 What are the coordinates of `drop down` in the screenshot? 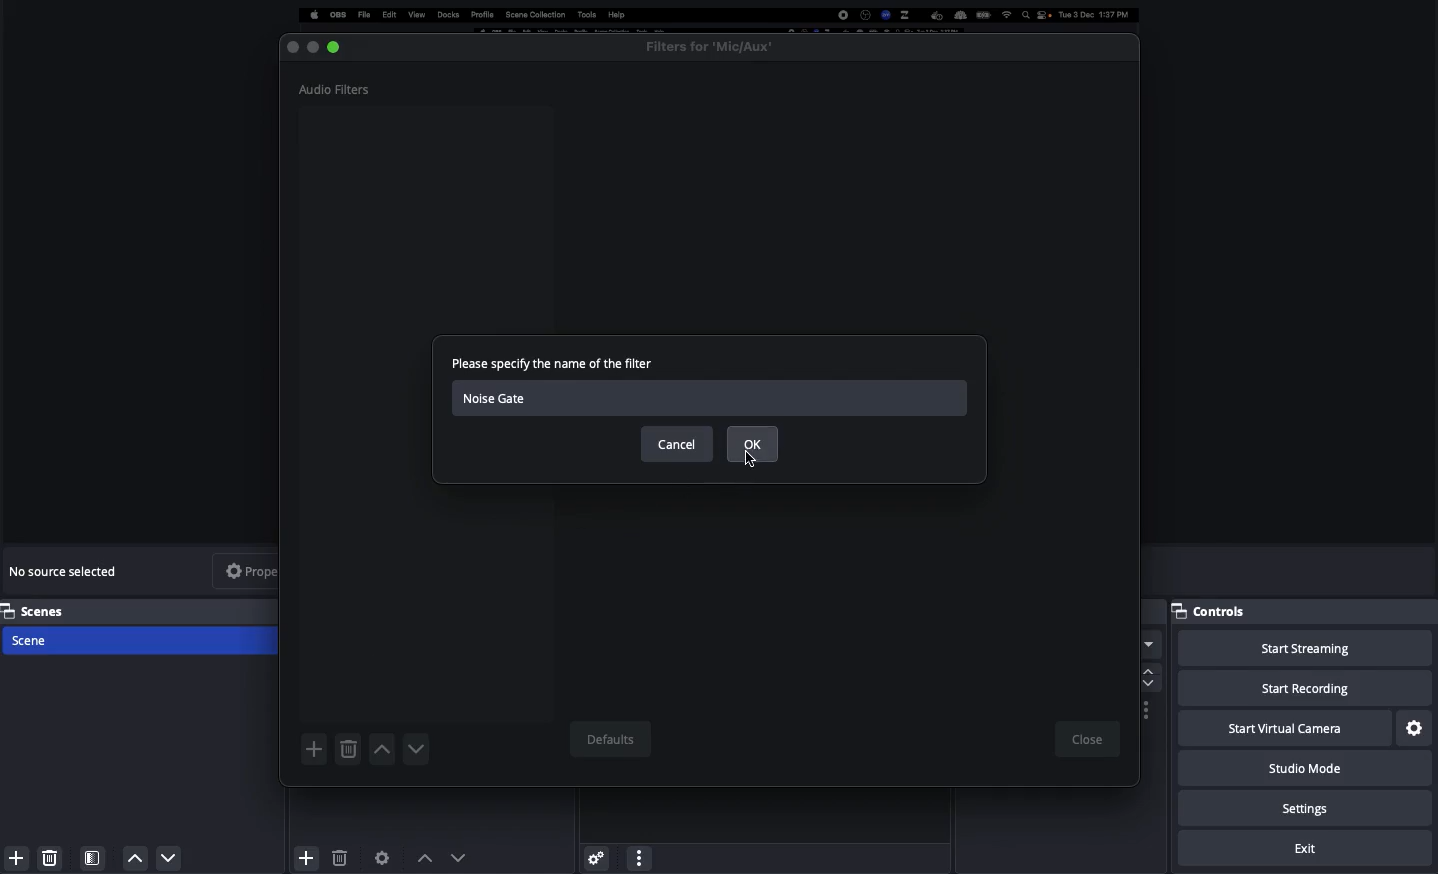 It's located at (1149, 647).